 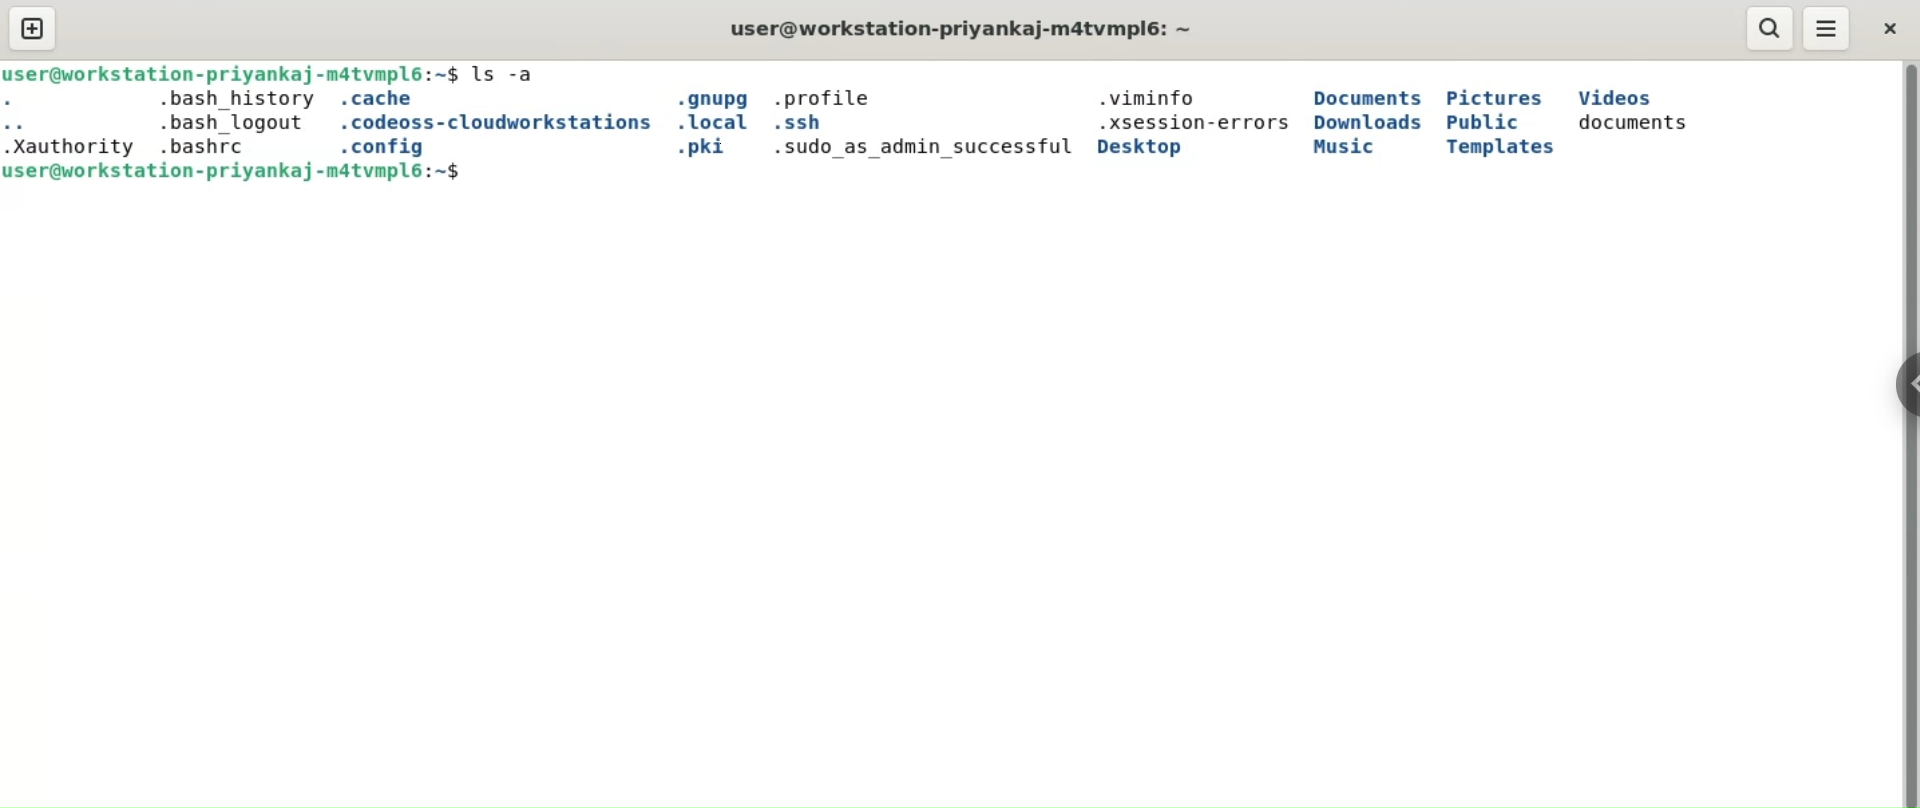 I want to click on .bashrc, so click(x=203, y=145).